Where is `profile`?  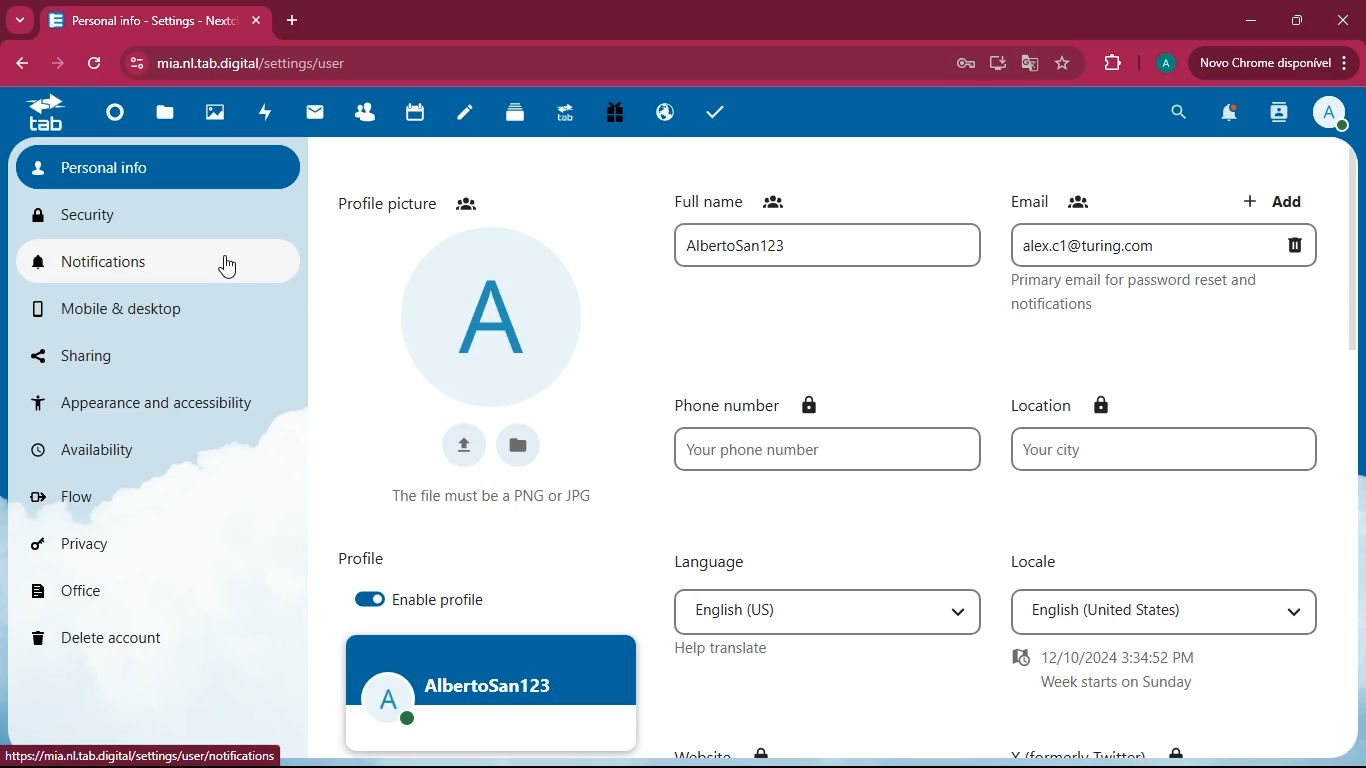
profile is located at coordinates (1331, 114).